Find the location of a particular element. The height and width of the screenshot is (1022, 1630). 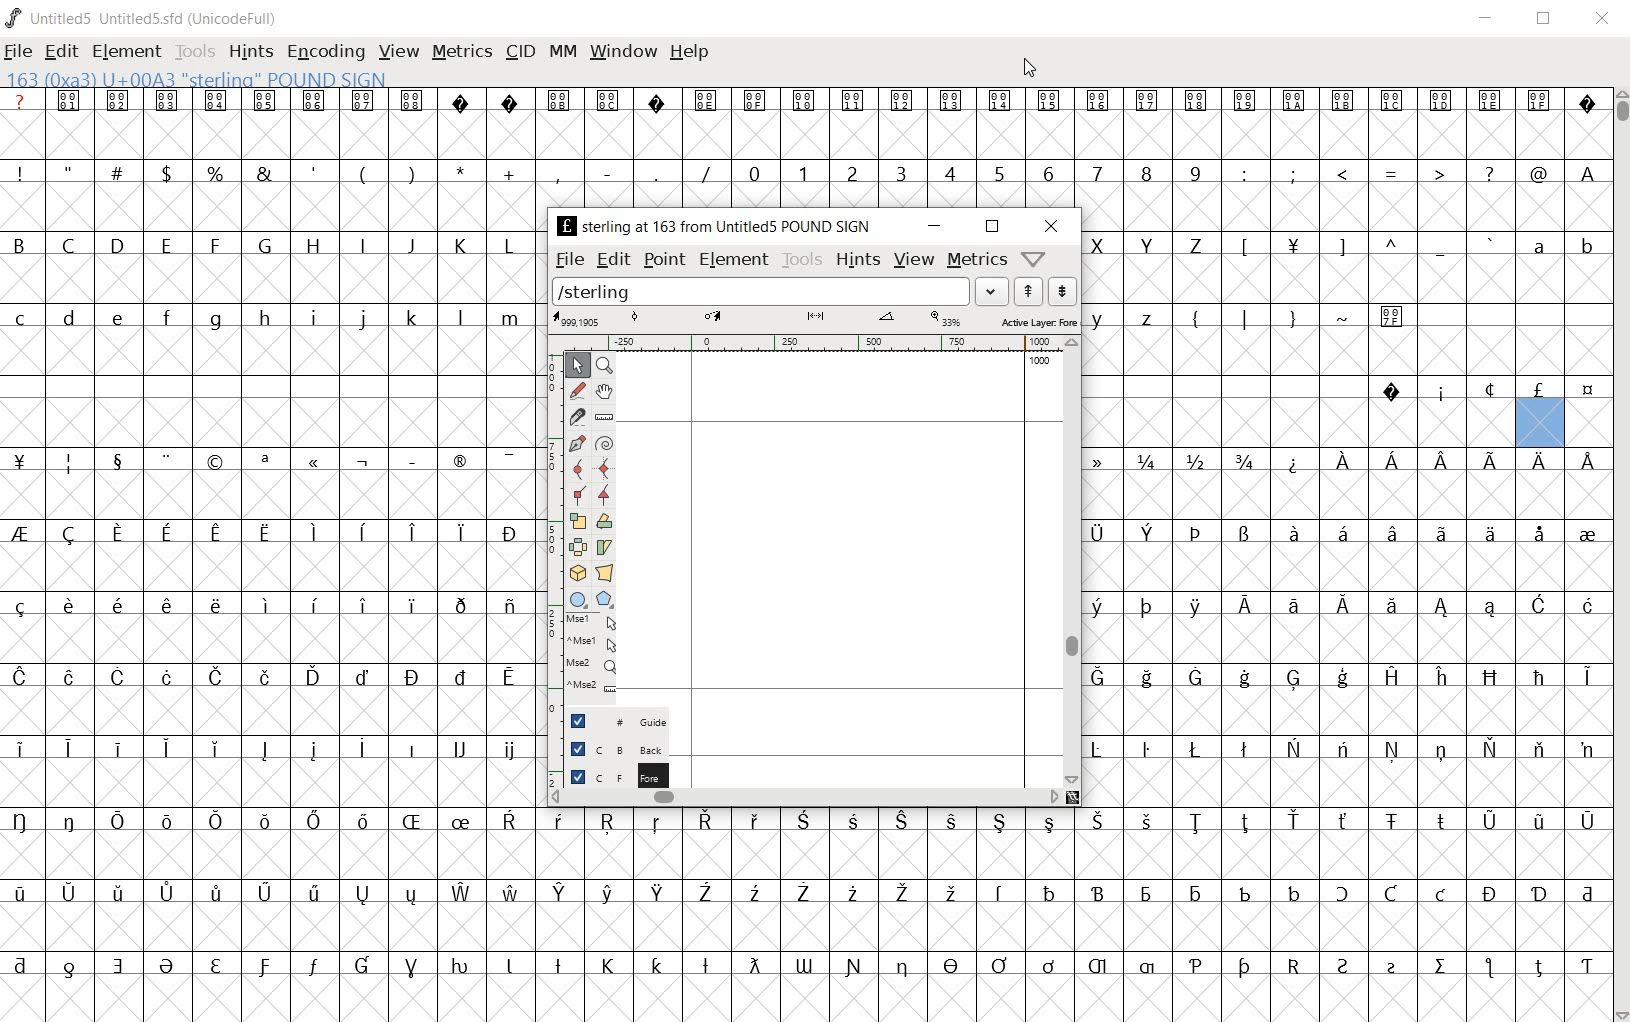

Symbol is located at coordinates (855, 100).